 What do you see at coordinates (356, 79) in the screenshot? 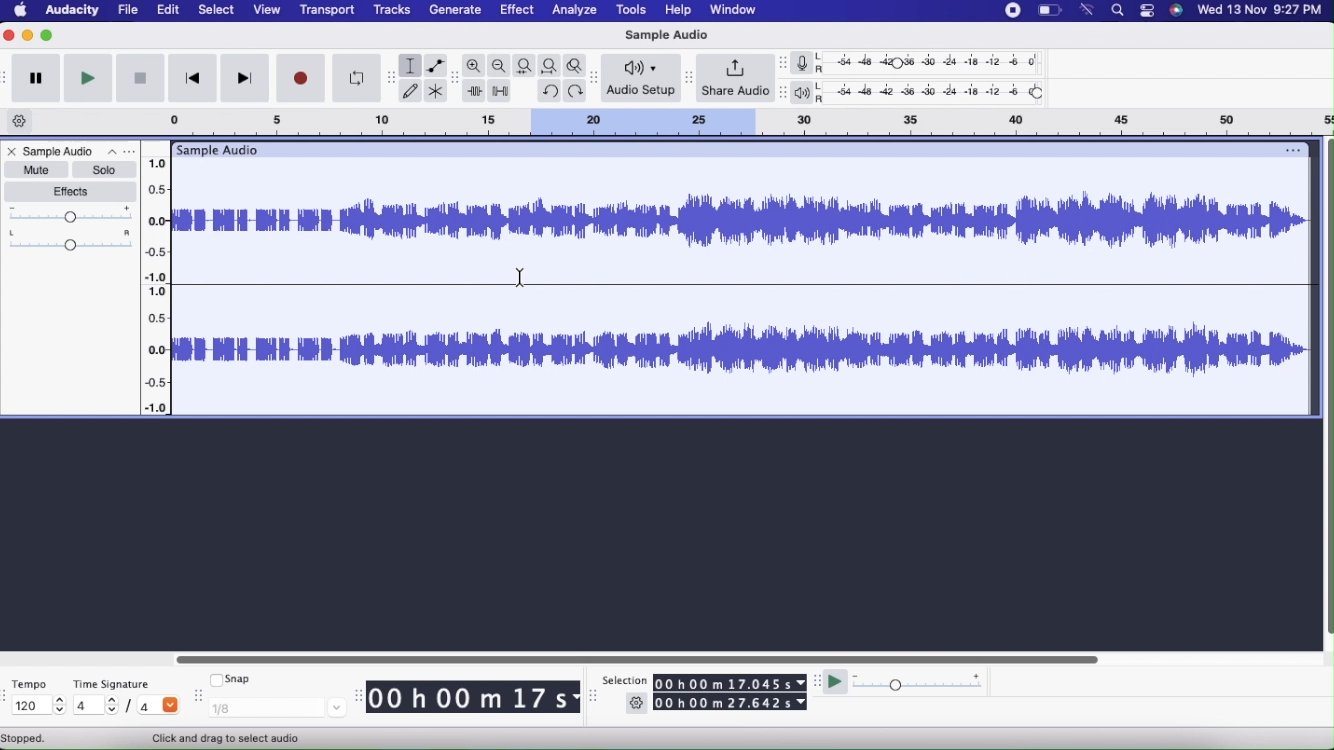
I see `Enable Looping` at bounding box center [356, 79].